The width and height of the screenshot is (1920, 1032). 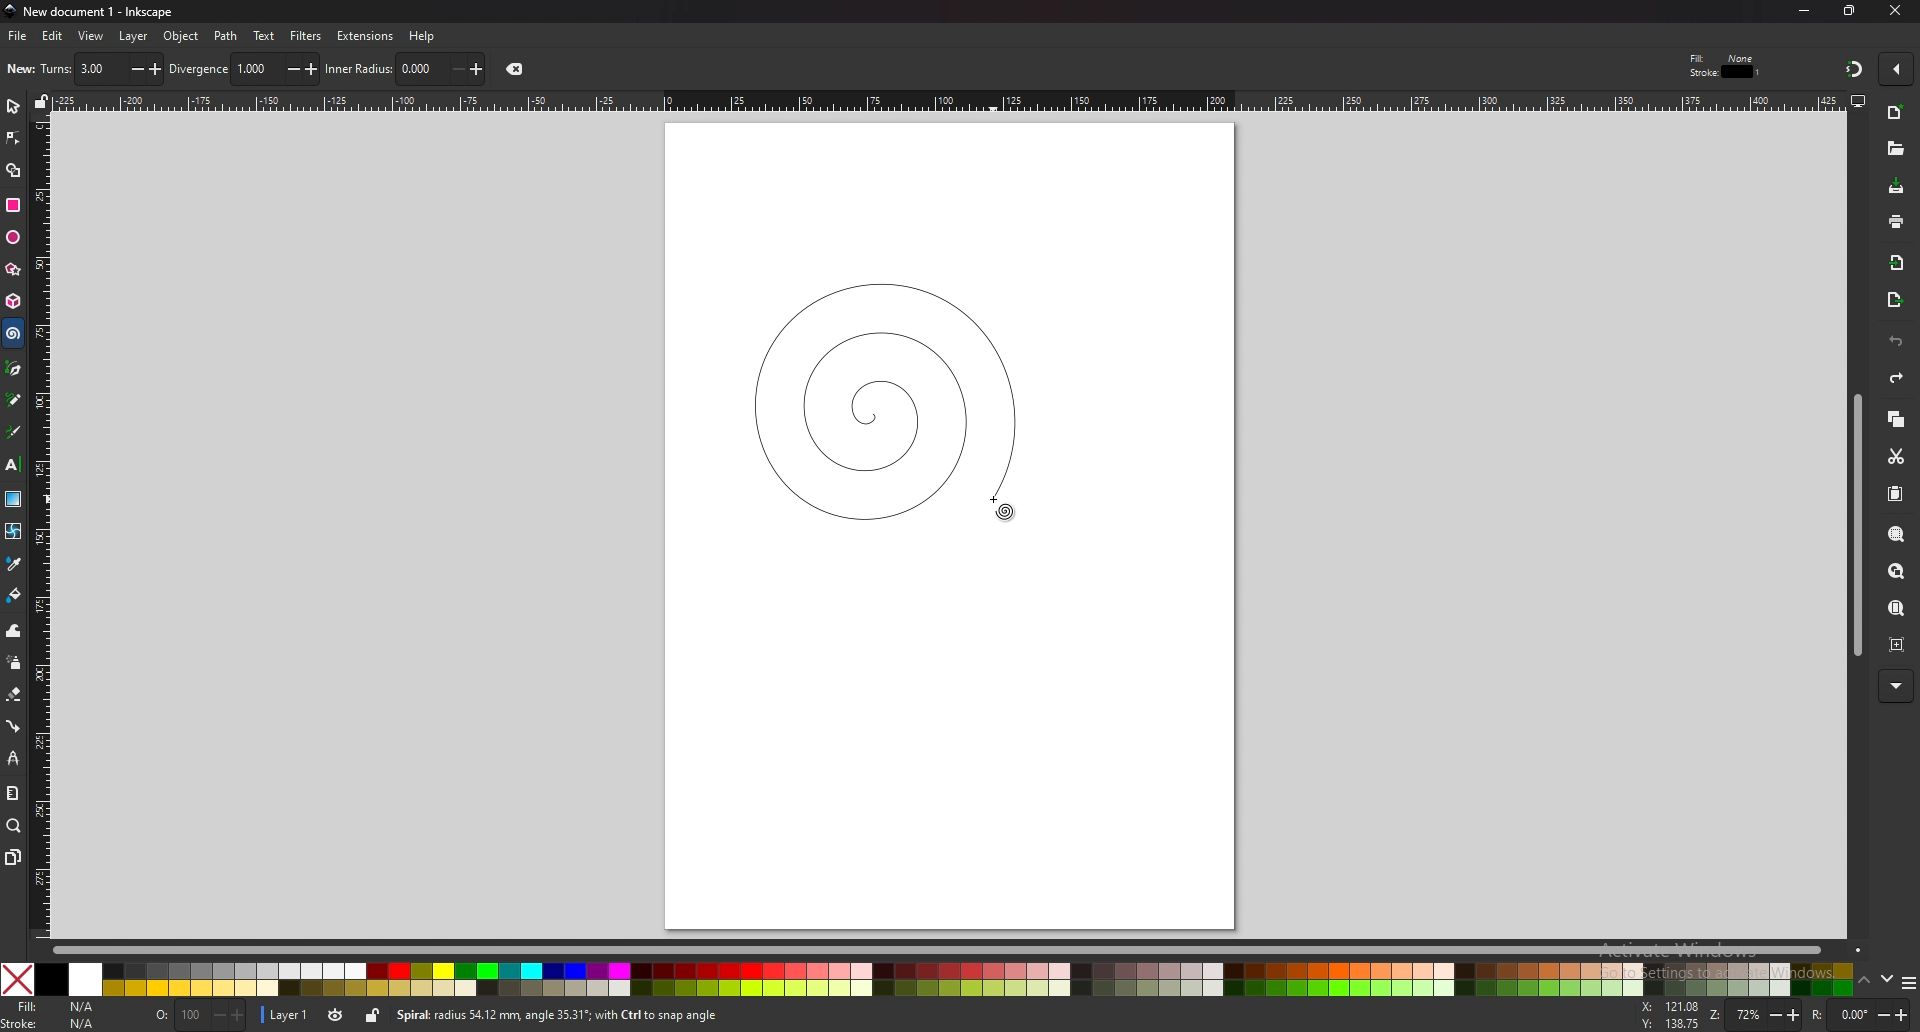 I want to click on pencil, so click(x=16, y=399).